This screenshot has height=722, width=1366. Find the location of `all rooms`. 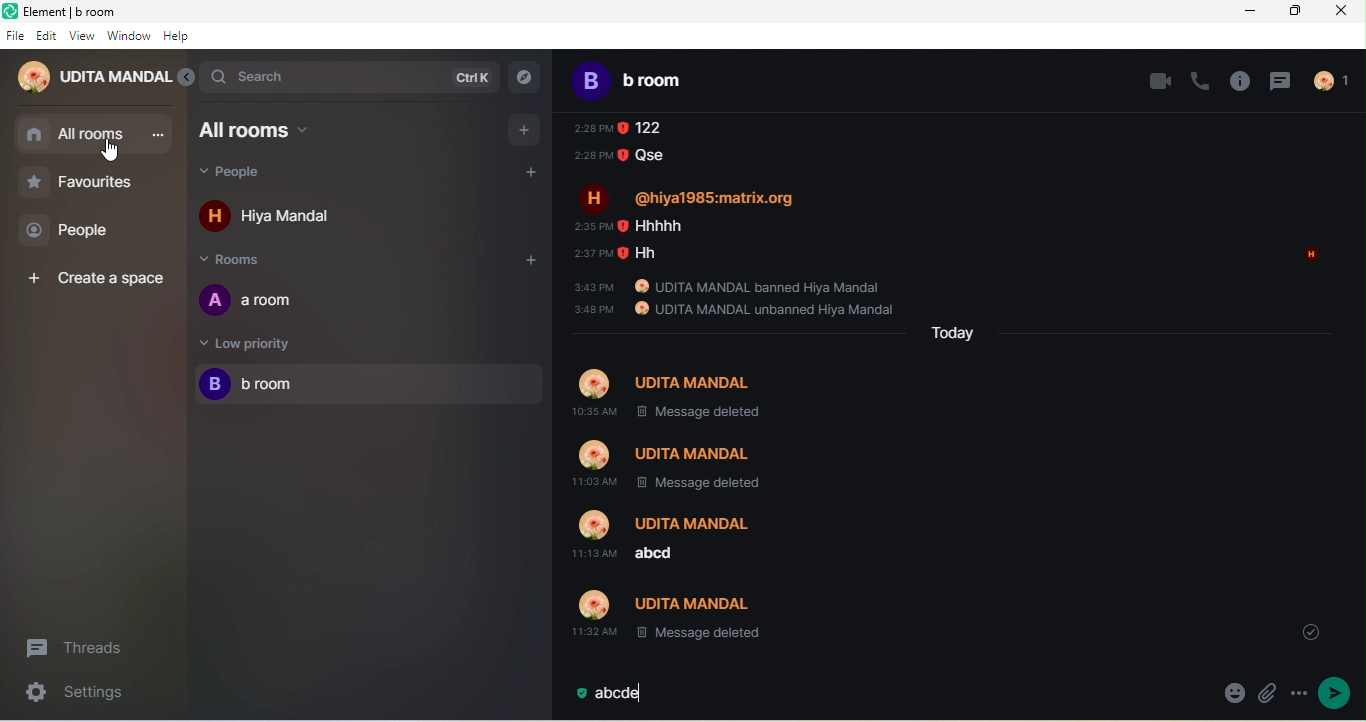

all rooms is located at coordinates (286, 129).